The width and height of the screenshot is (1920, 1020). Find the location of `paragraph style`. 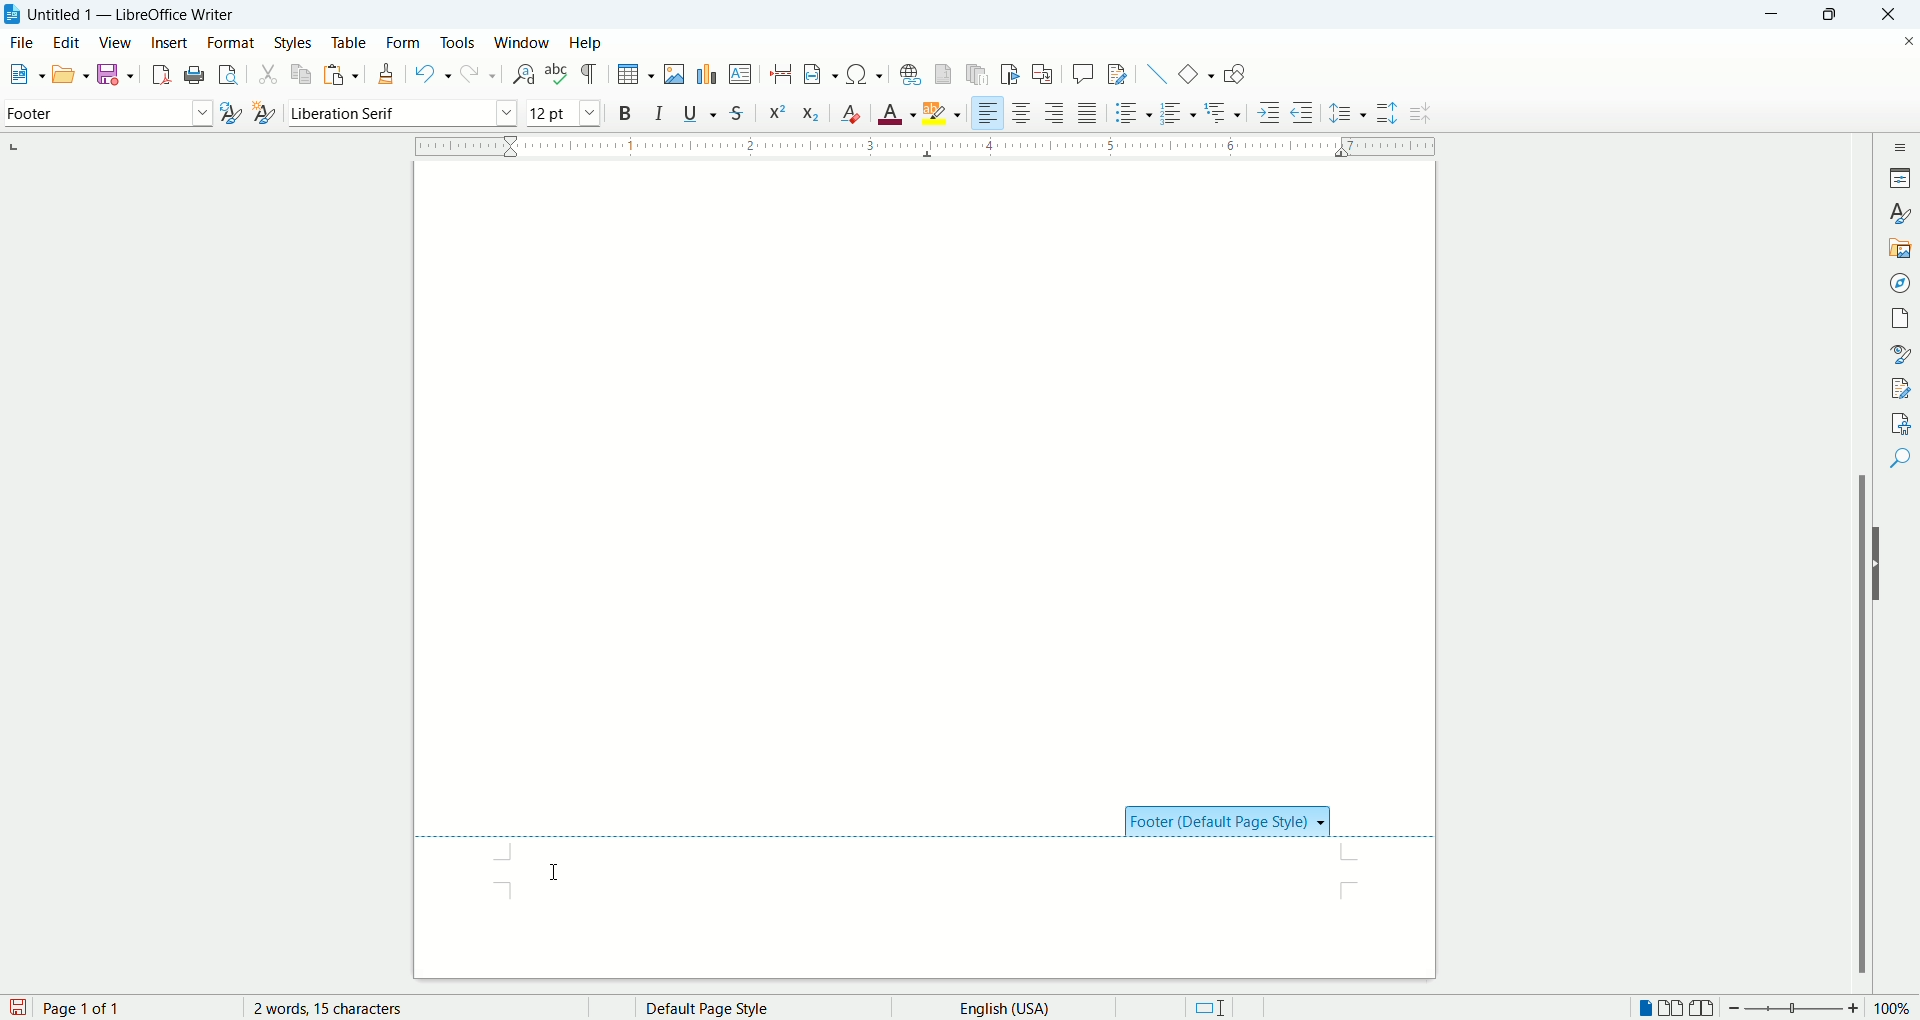

paragraph style is located at coordinates (104, 113).